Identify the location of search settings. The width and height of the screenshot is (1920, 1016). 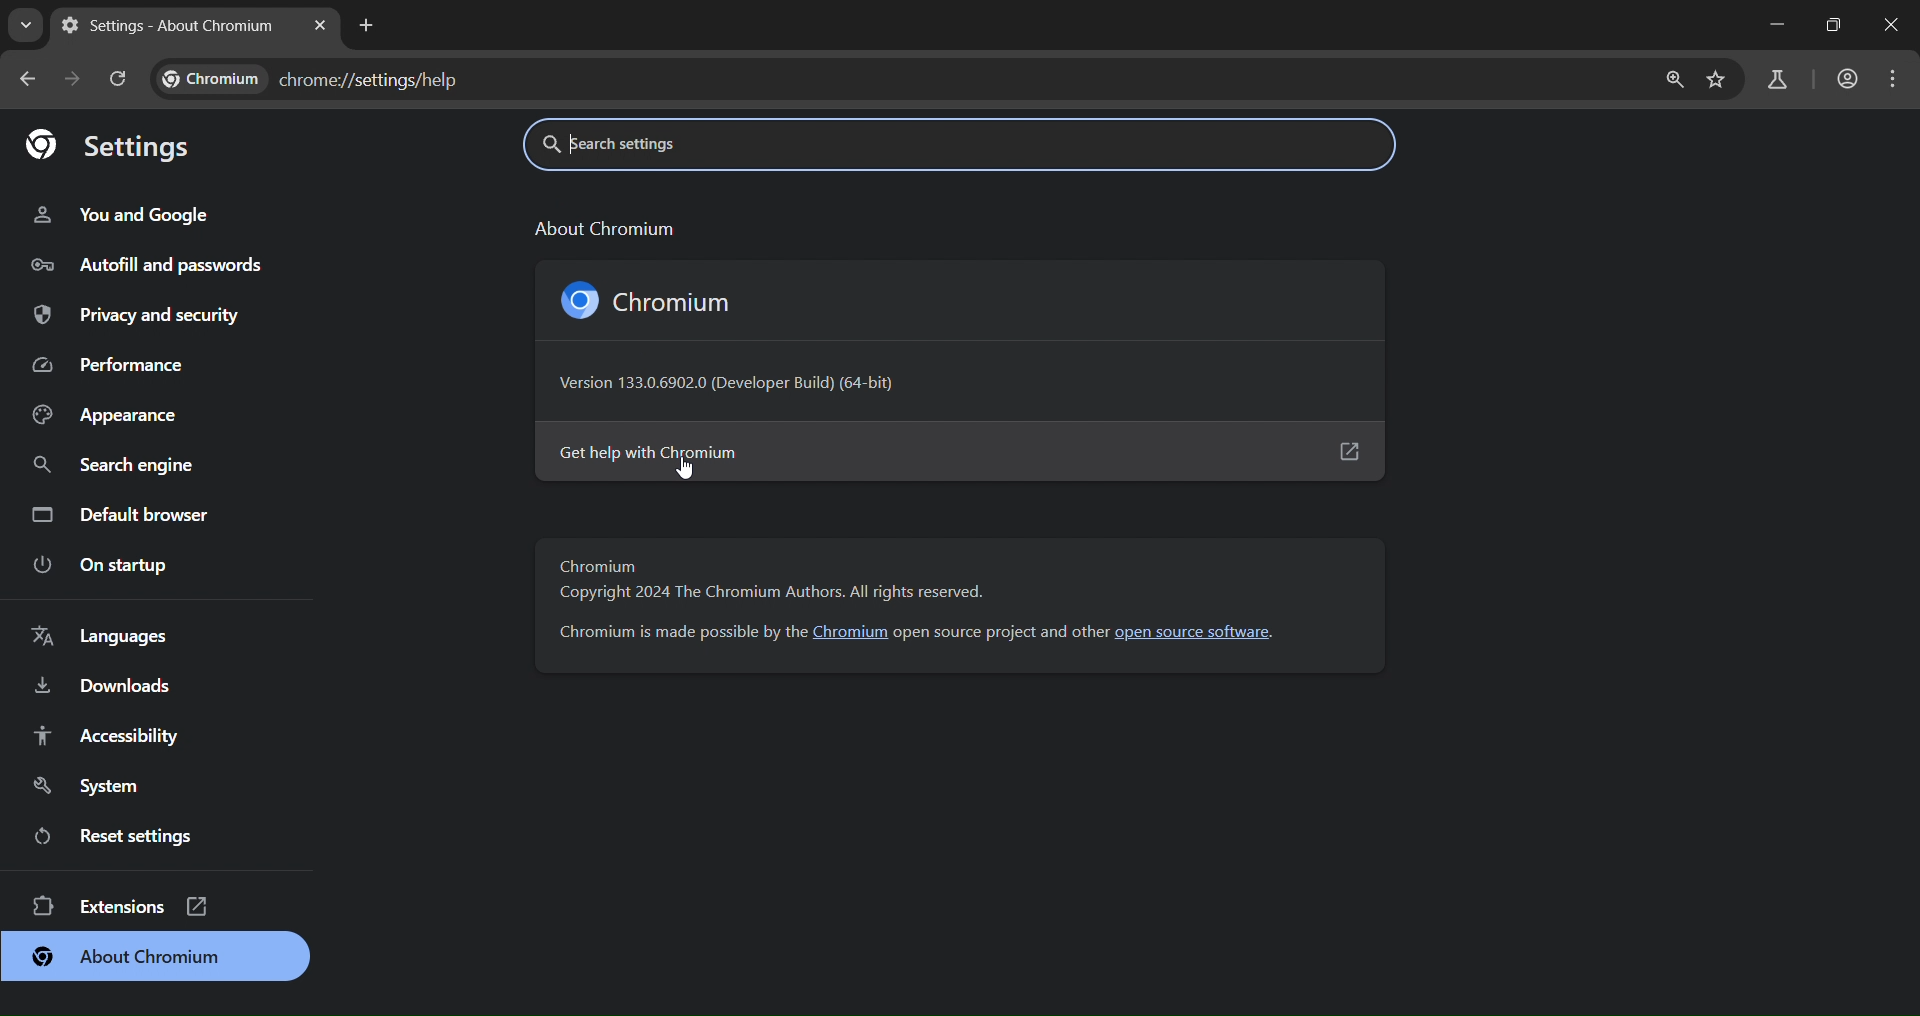
(758, 142).